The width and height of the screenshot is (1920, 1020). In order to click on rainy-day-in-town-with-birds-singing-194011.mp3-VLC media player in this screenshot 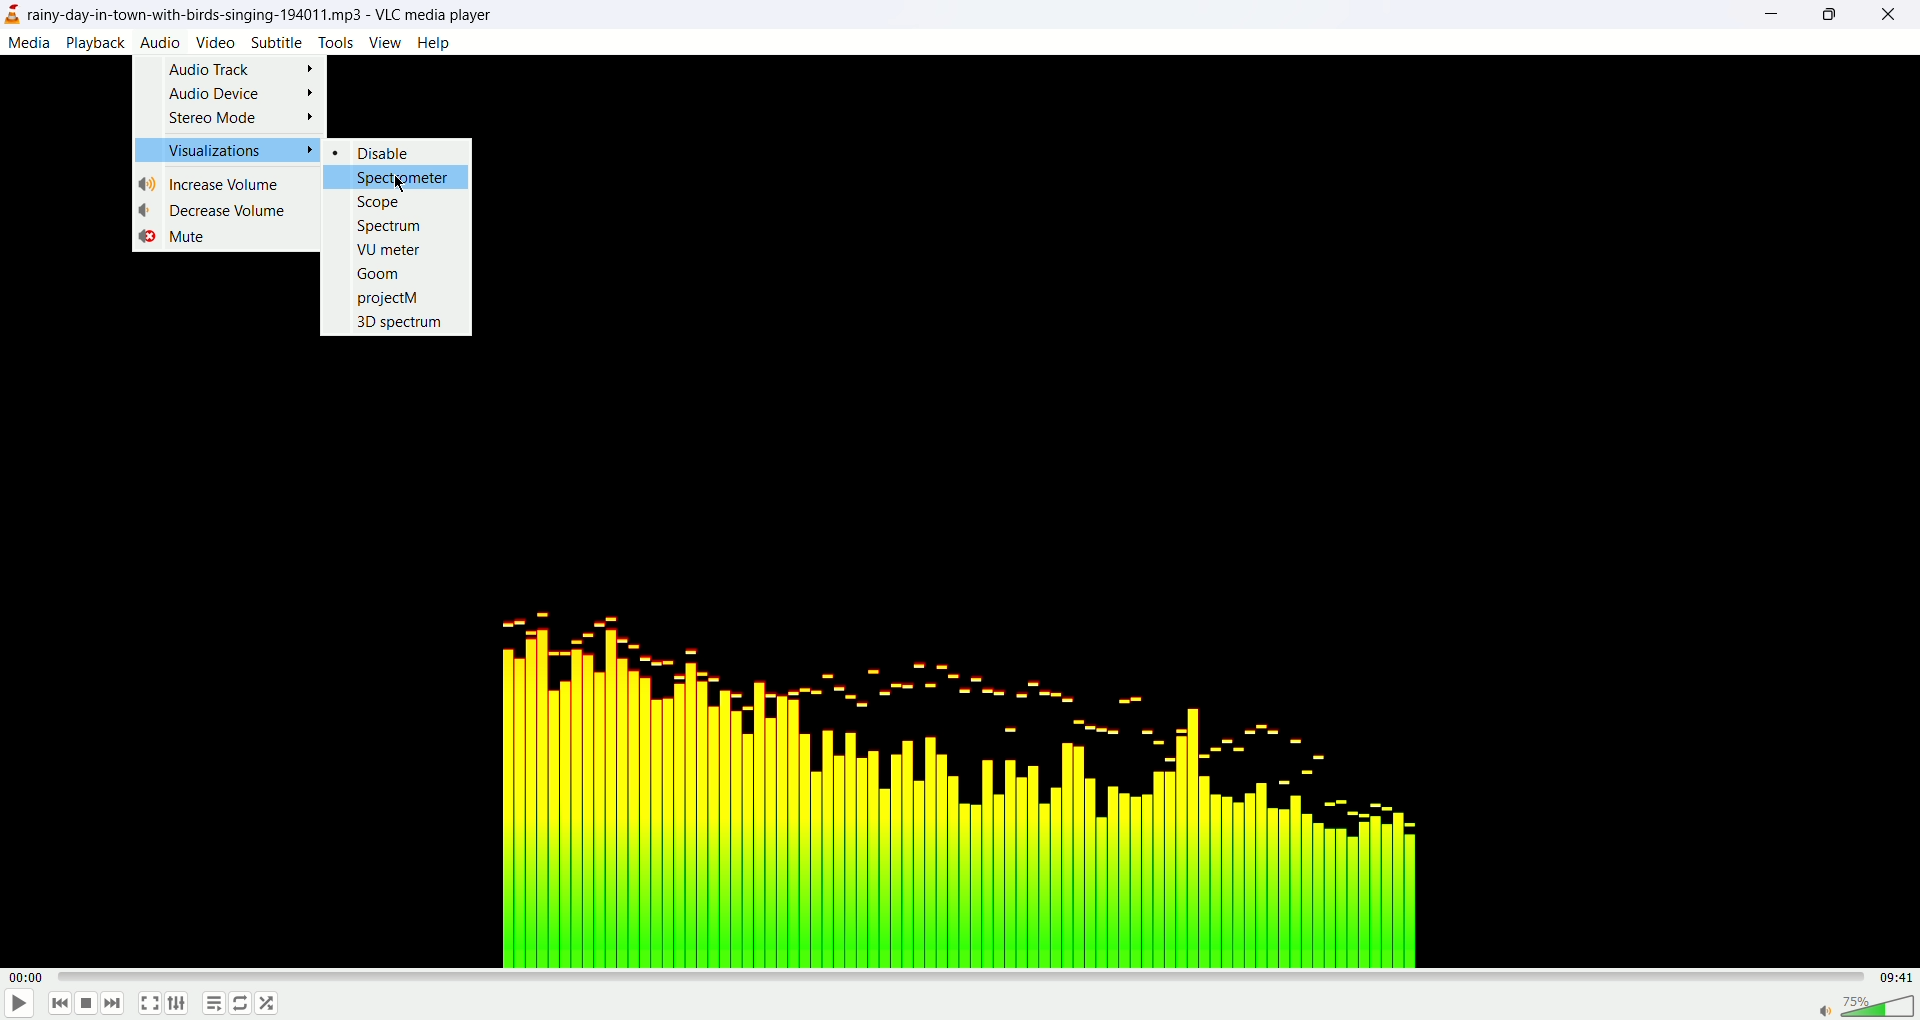, I will do `click(263, 14)`.